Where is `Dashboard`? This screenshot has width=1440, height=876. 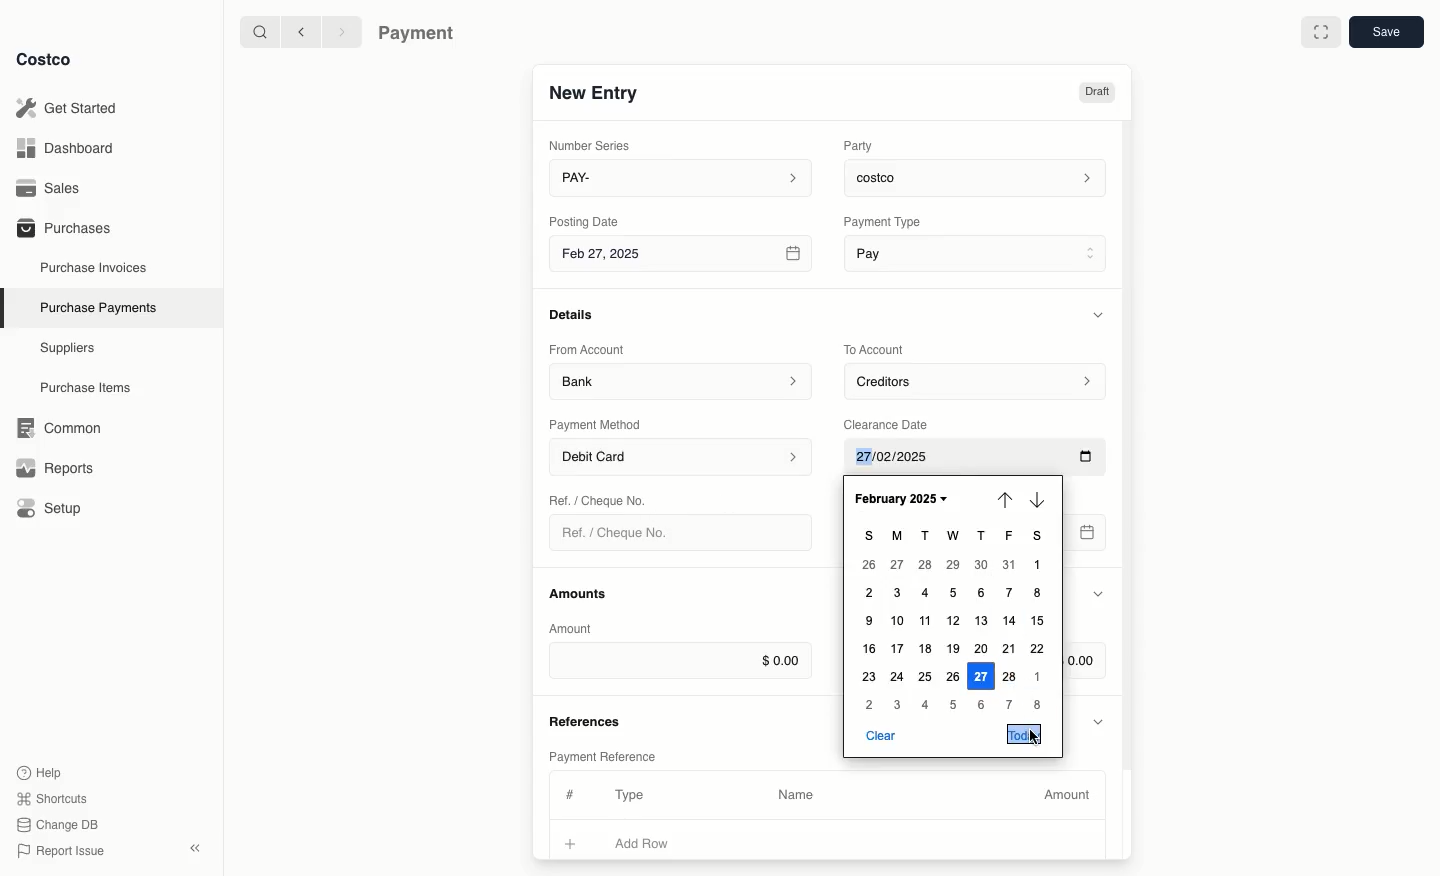 Dashboard is located at coordinates (71, 147).